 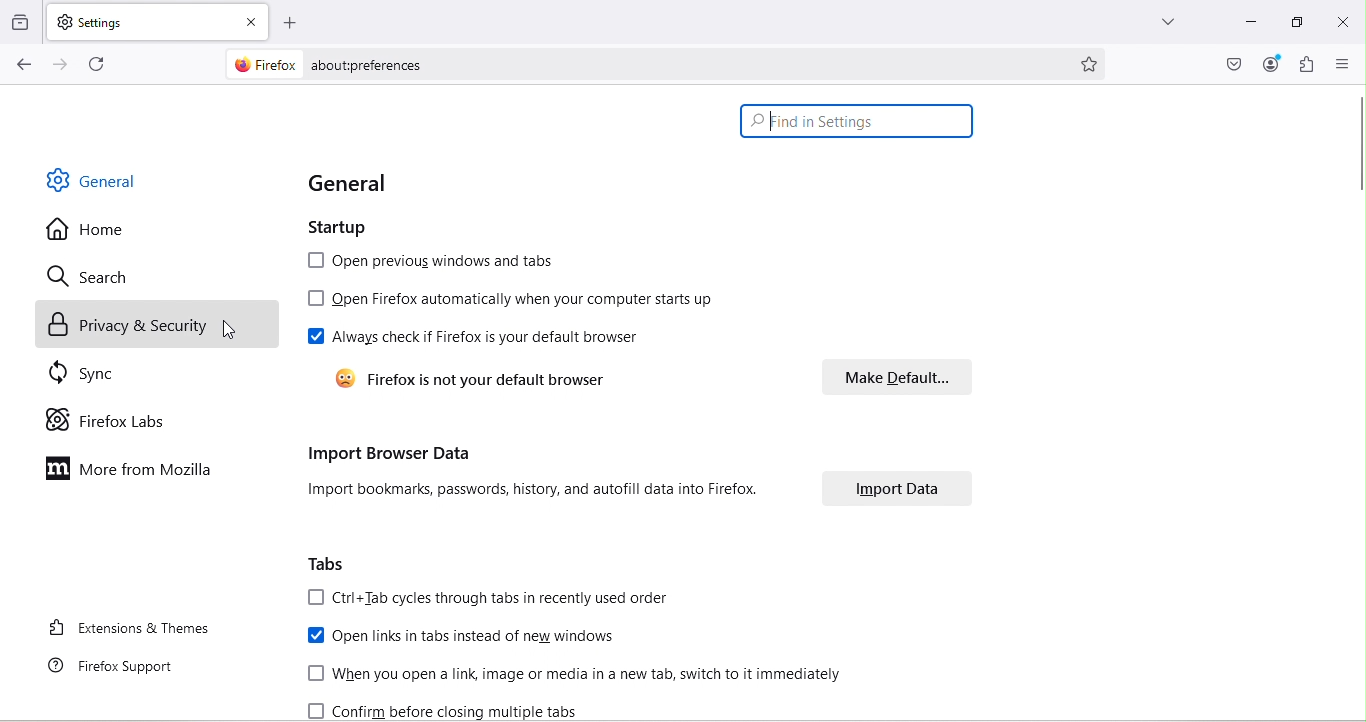 I want to click on Make default, so click(x=894, y=378).